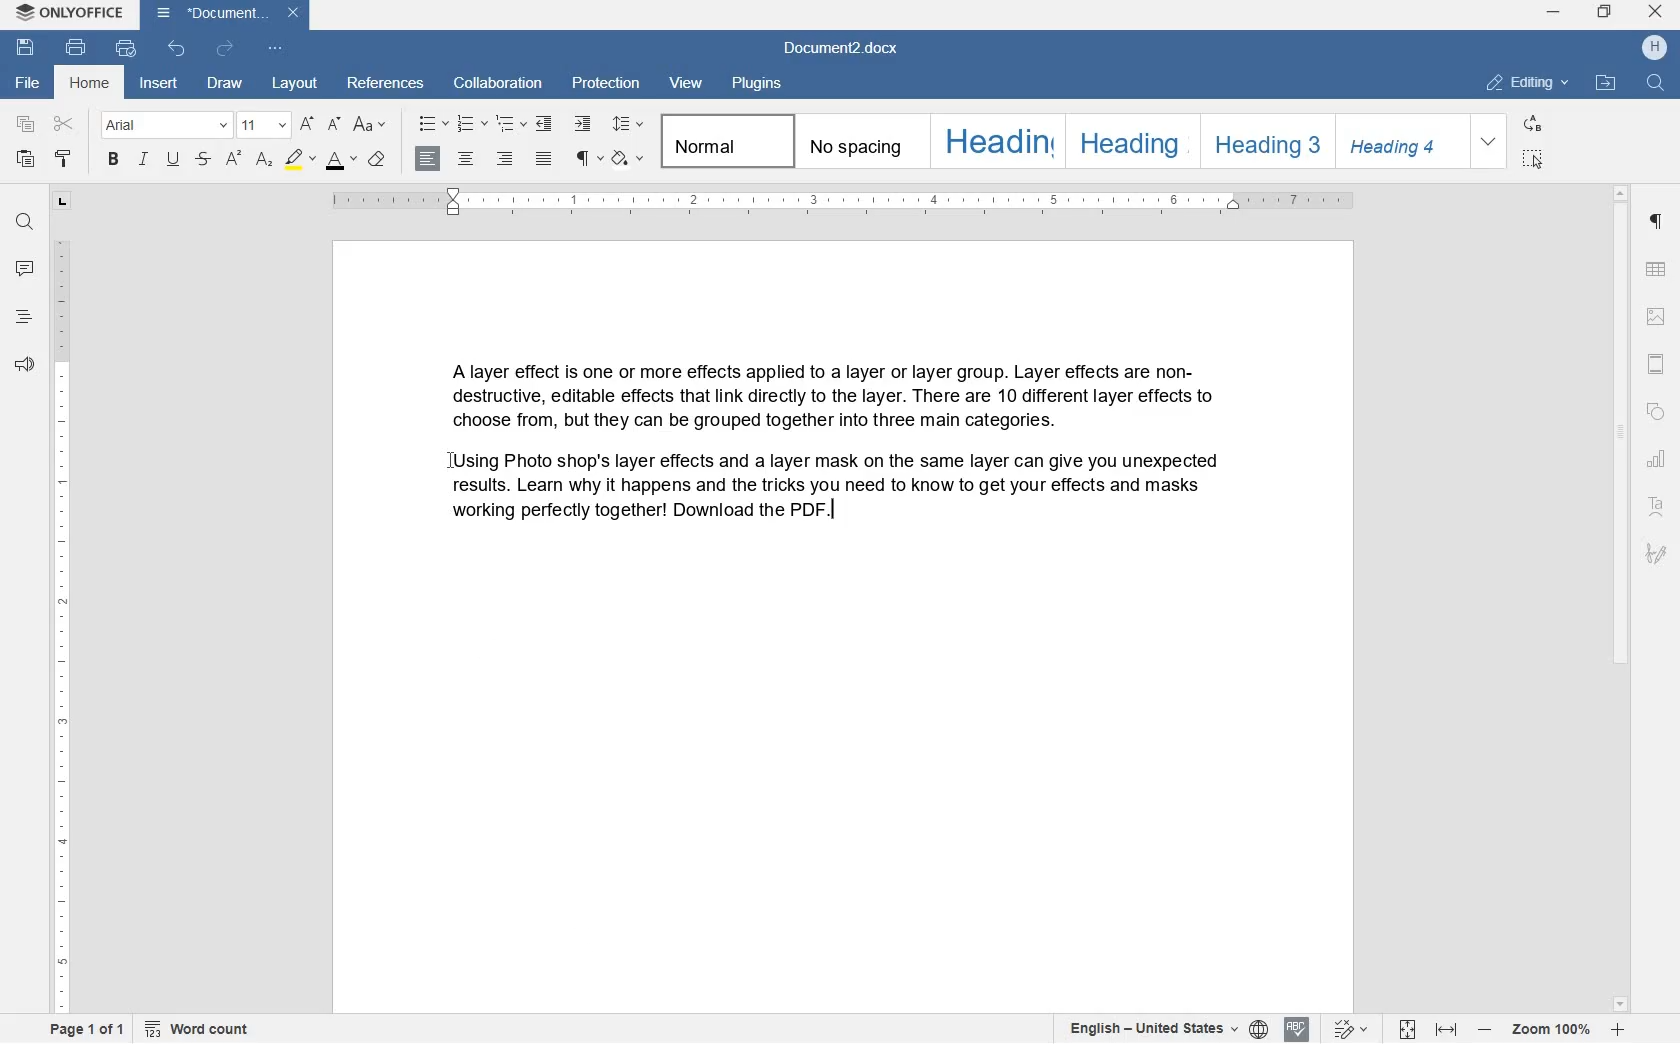 The width and height of the screenshot is (1680, 1044). Describe the element at coordinates (1128, 142) in the screenshot. I see `HEADING ` at that location.